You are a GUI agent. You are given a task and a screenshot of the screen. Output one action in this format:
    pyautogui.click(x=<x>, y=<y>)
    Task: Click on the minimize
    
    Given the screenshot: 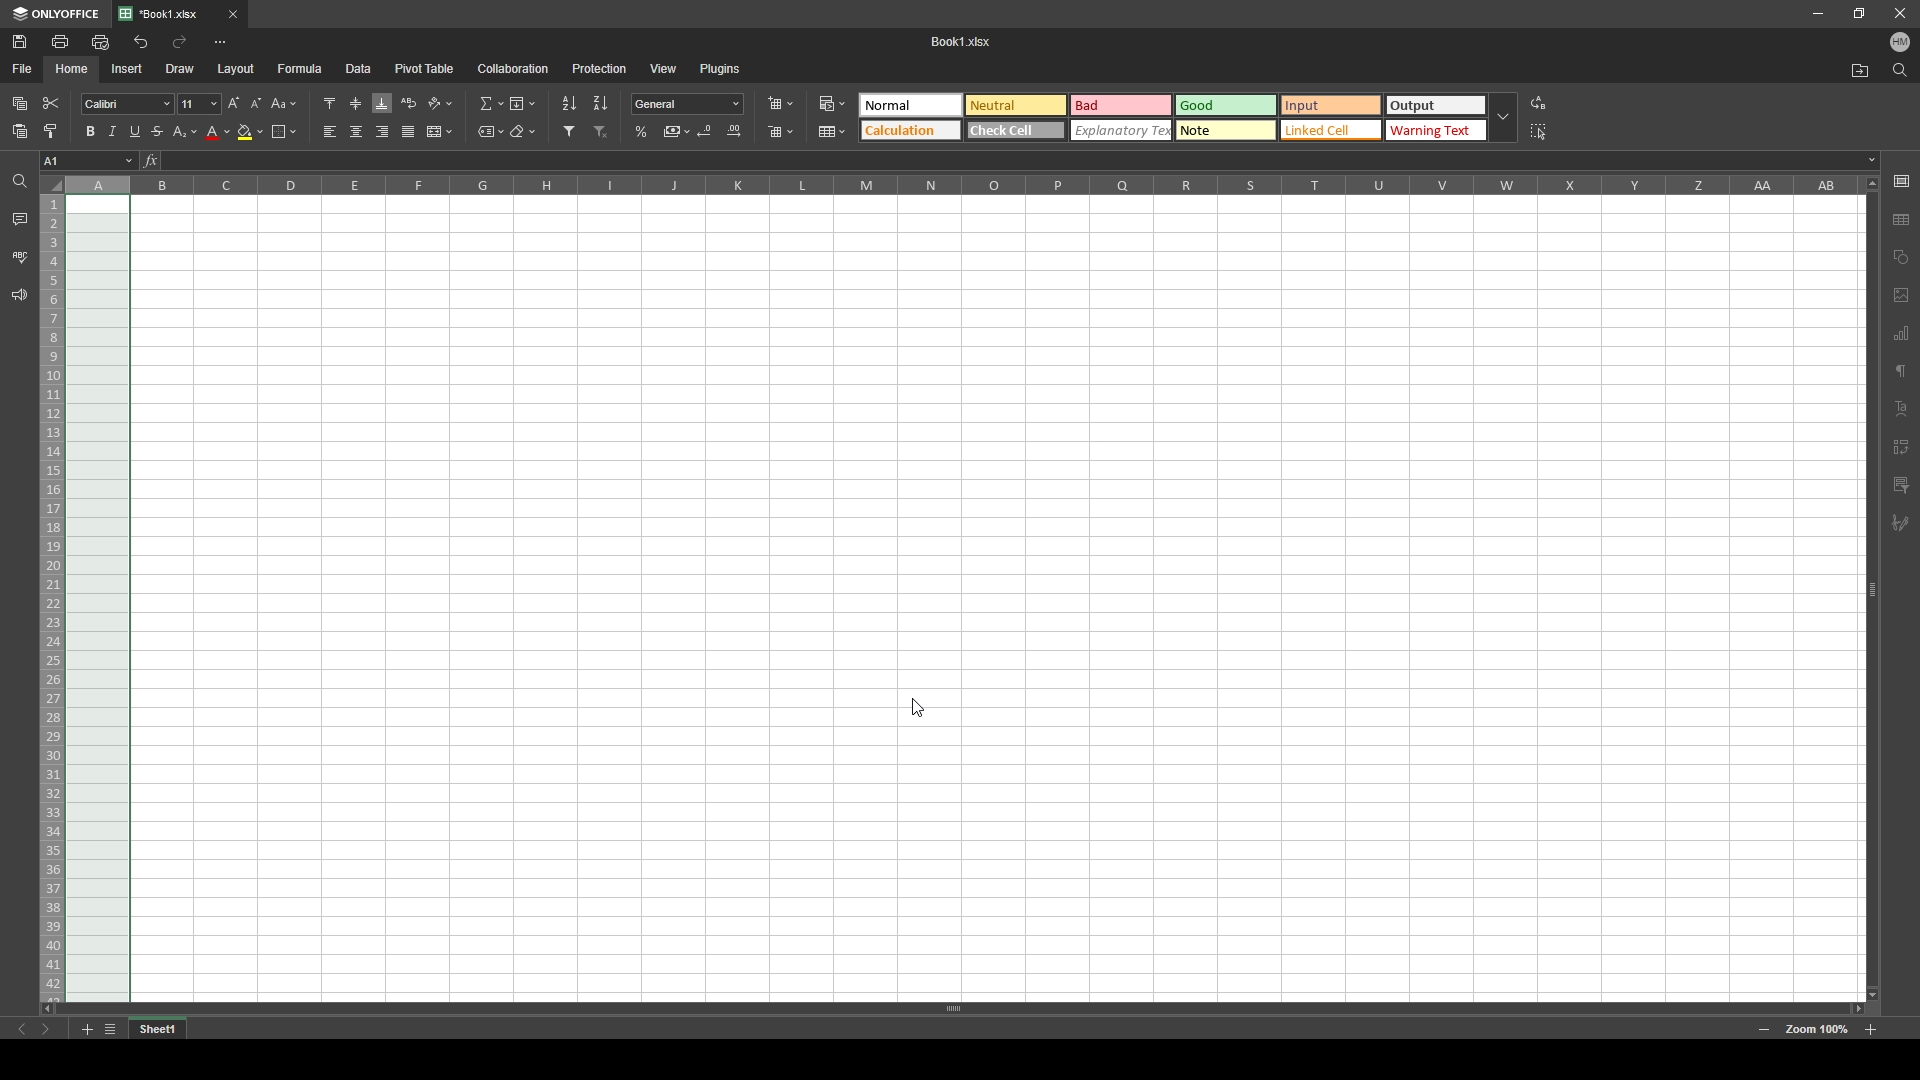 What is the action you would take?
    pyautogui.click(x=1818, y=14)
    